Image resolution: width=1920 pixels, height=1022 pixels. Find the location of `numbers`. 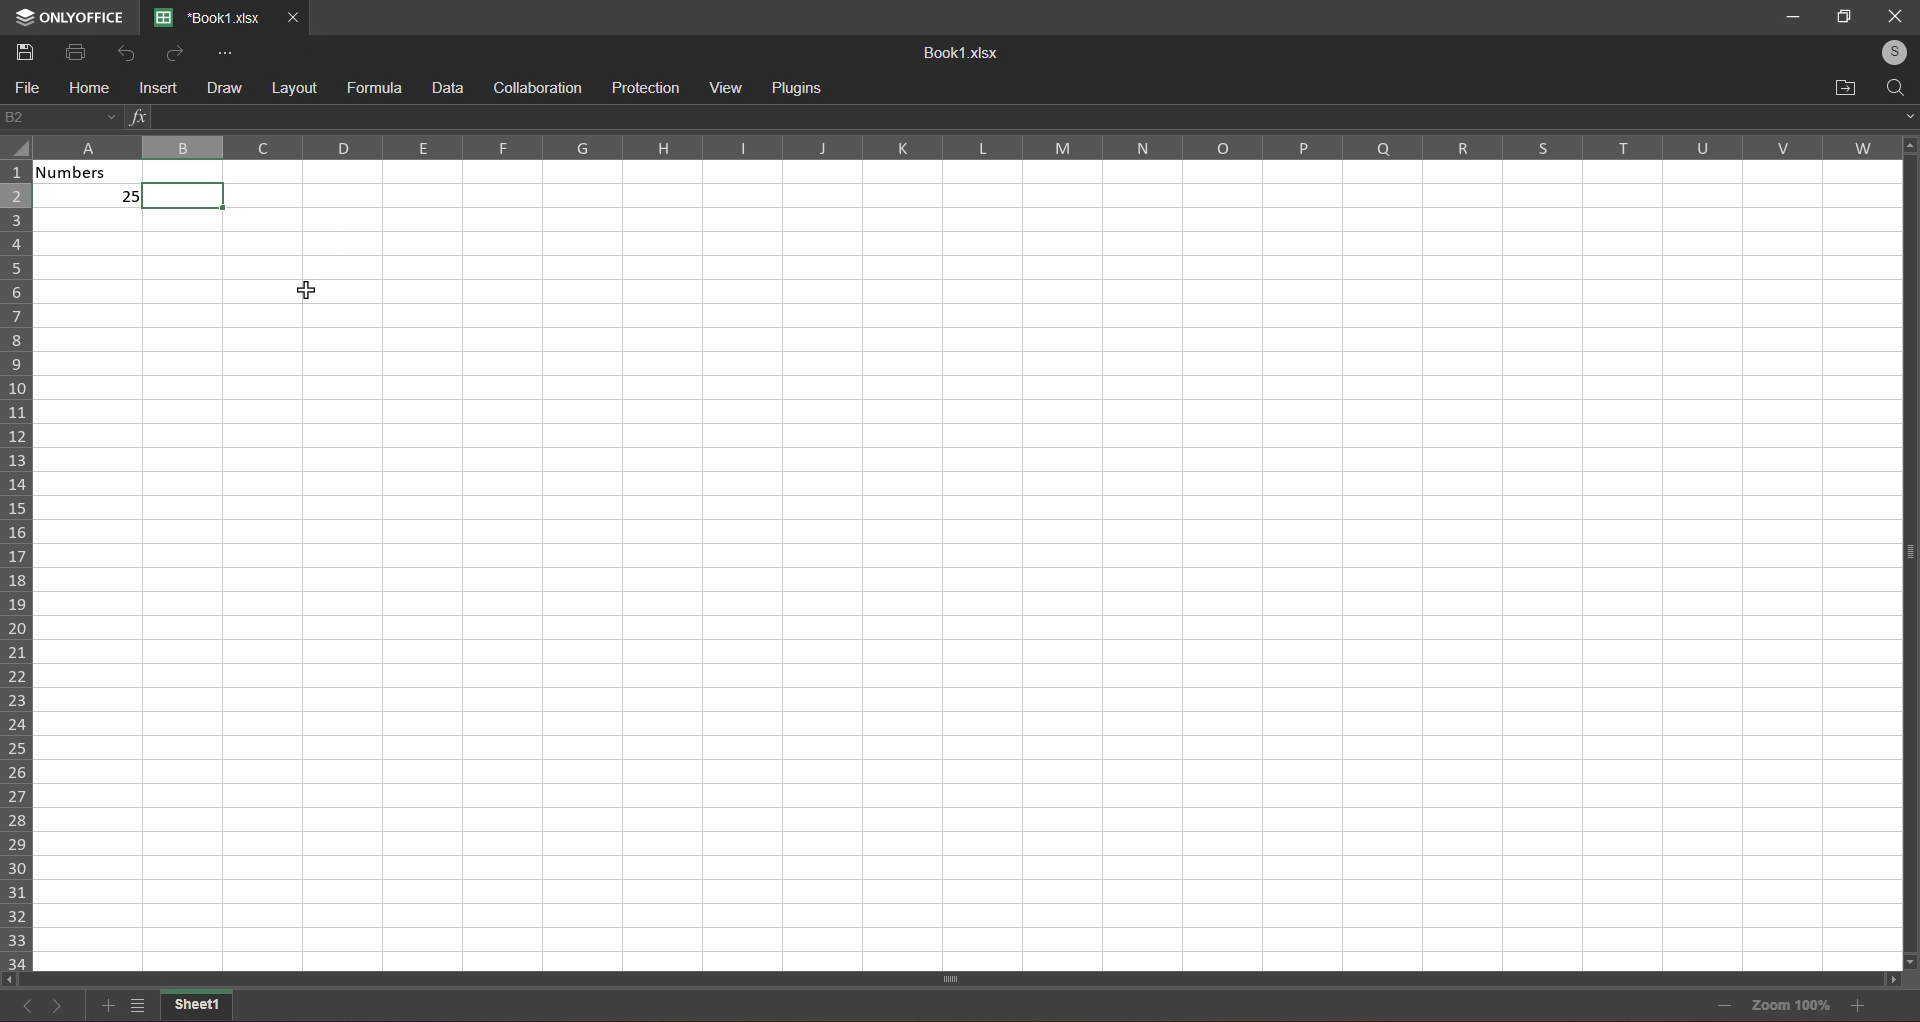

numbers is located at coordinates (94, 189).